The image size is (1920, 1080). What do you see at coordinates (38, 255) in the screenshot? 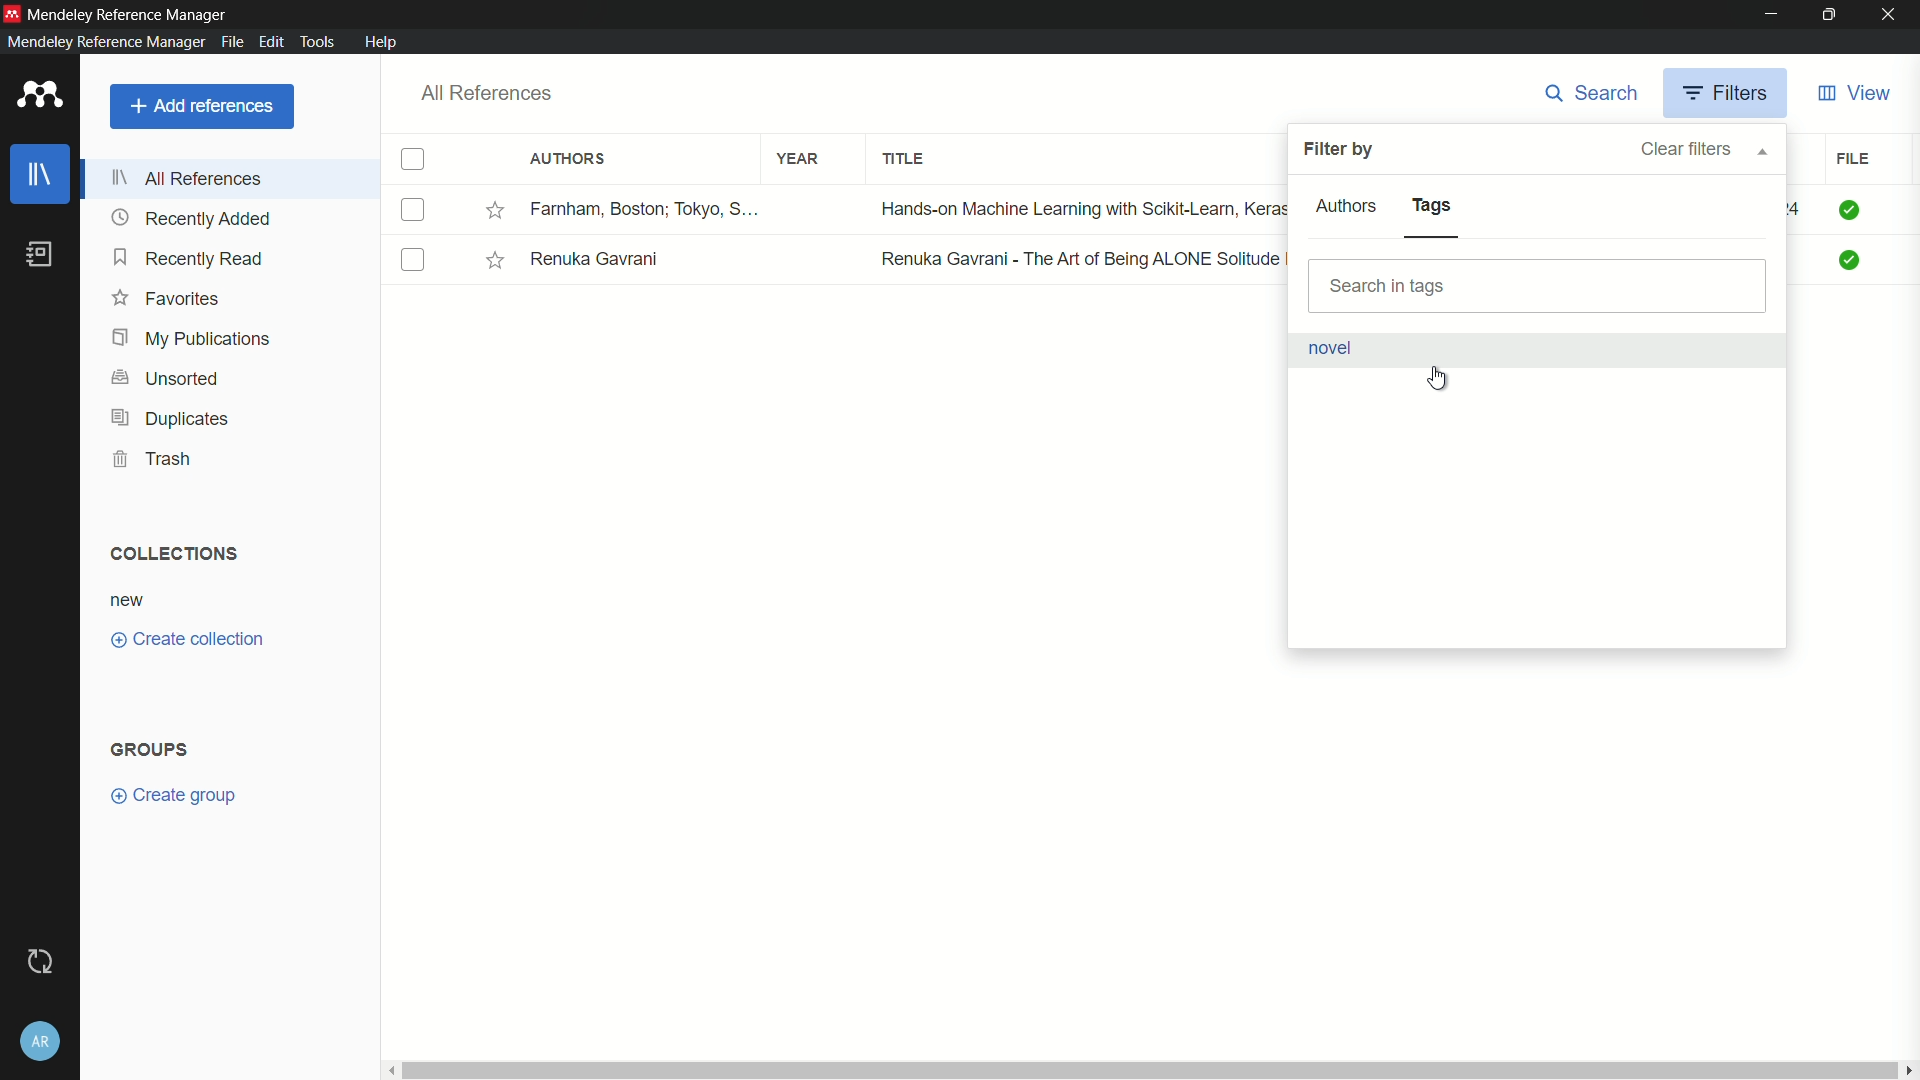
I see `book` at bounding box center [38, 255].